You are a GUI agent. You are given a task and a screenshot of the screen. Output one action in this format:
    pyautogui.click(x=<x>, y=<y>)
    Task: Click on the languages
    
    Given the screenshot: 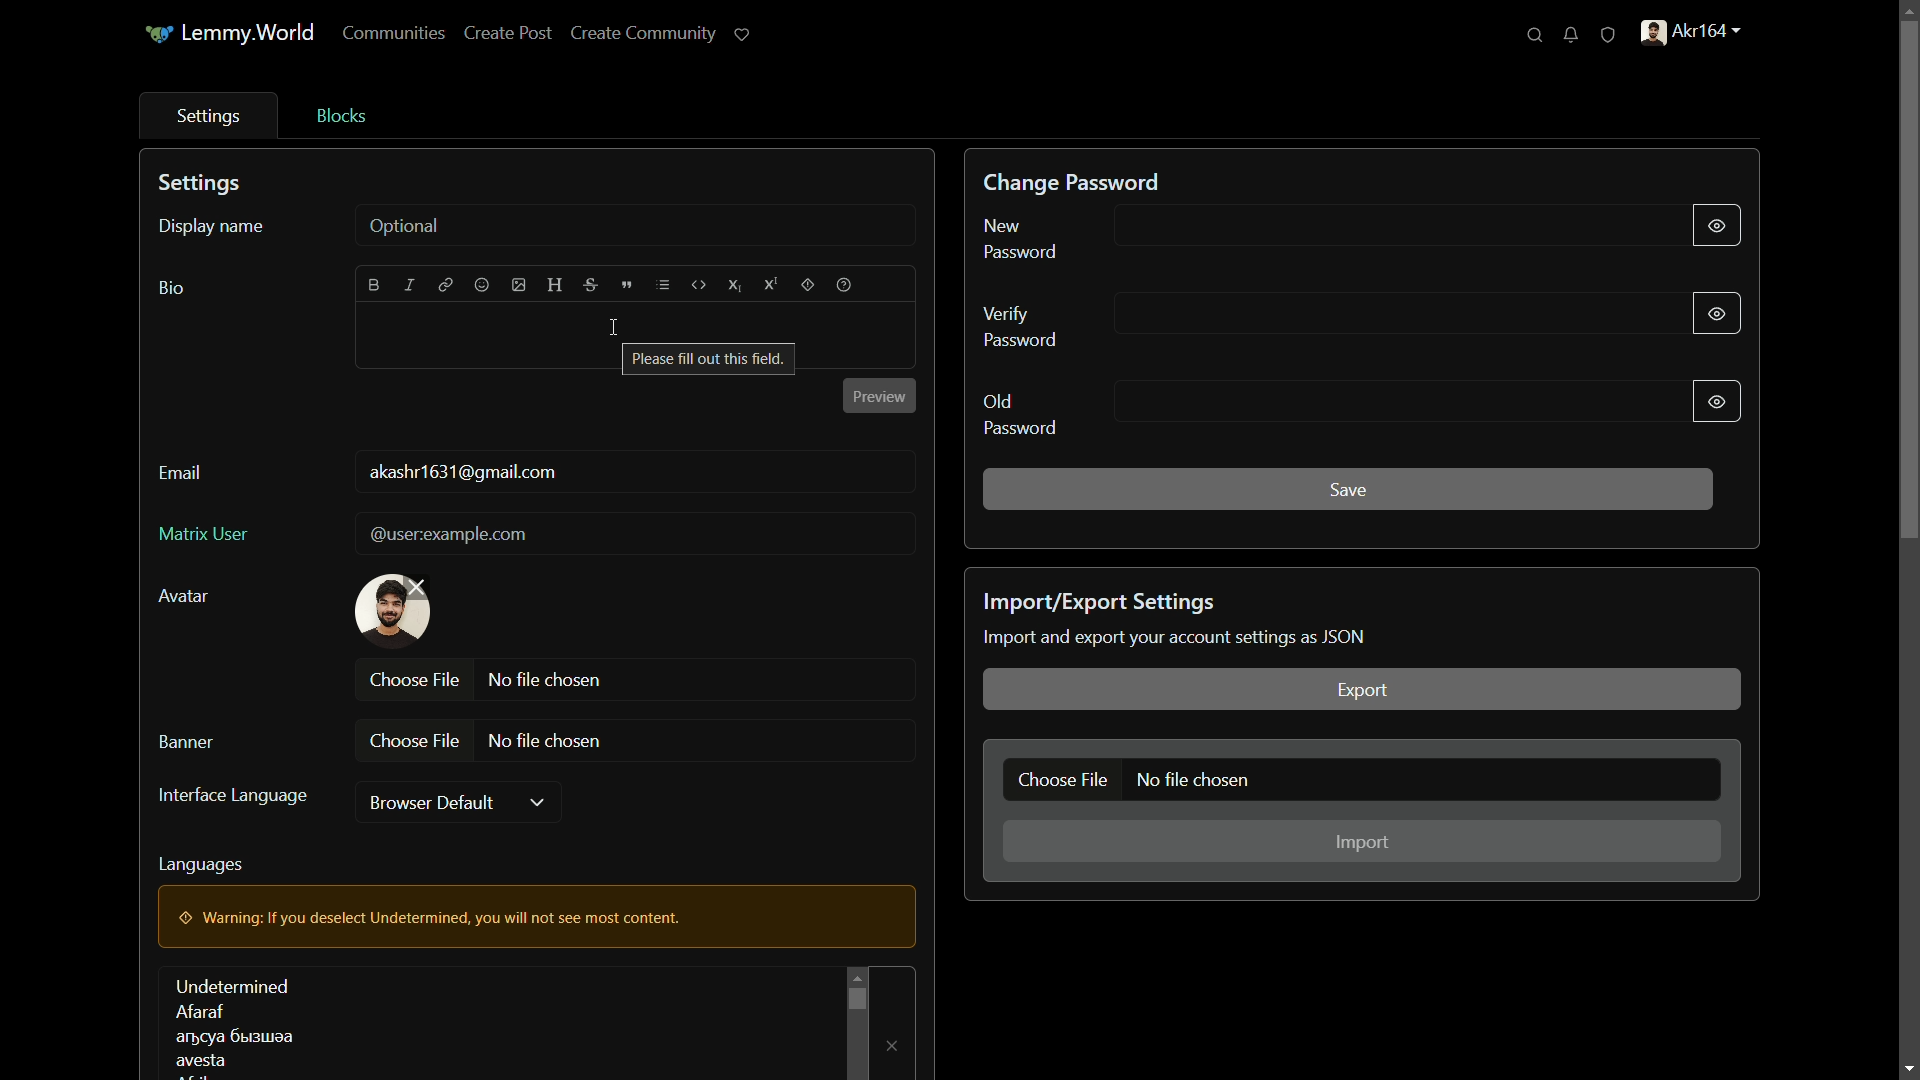 What is the action you would take?
    pyautogui.click(x=233, y=1023)
    